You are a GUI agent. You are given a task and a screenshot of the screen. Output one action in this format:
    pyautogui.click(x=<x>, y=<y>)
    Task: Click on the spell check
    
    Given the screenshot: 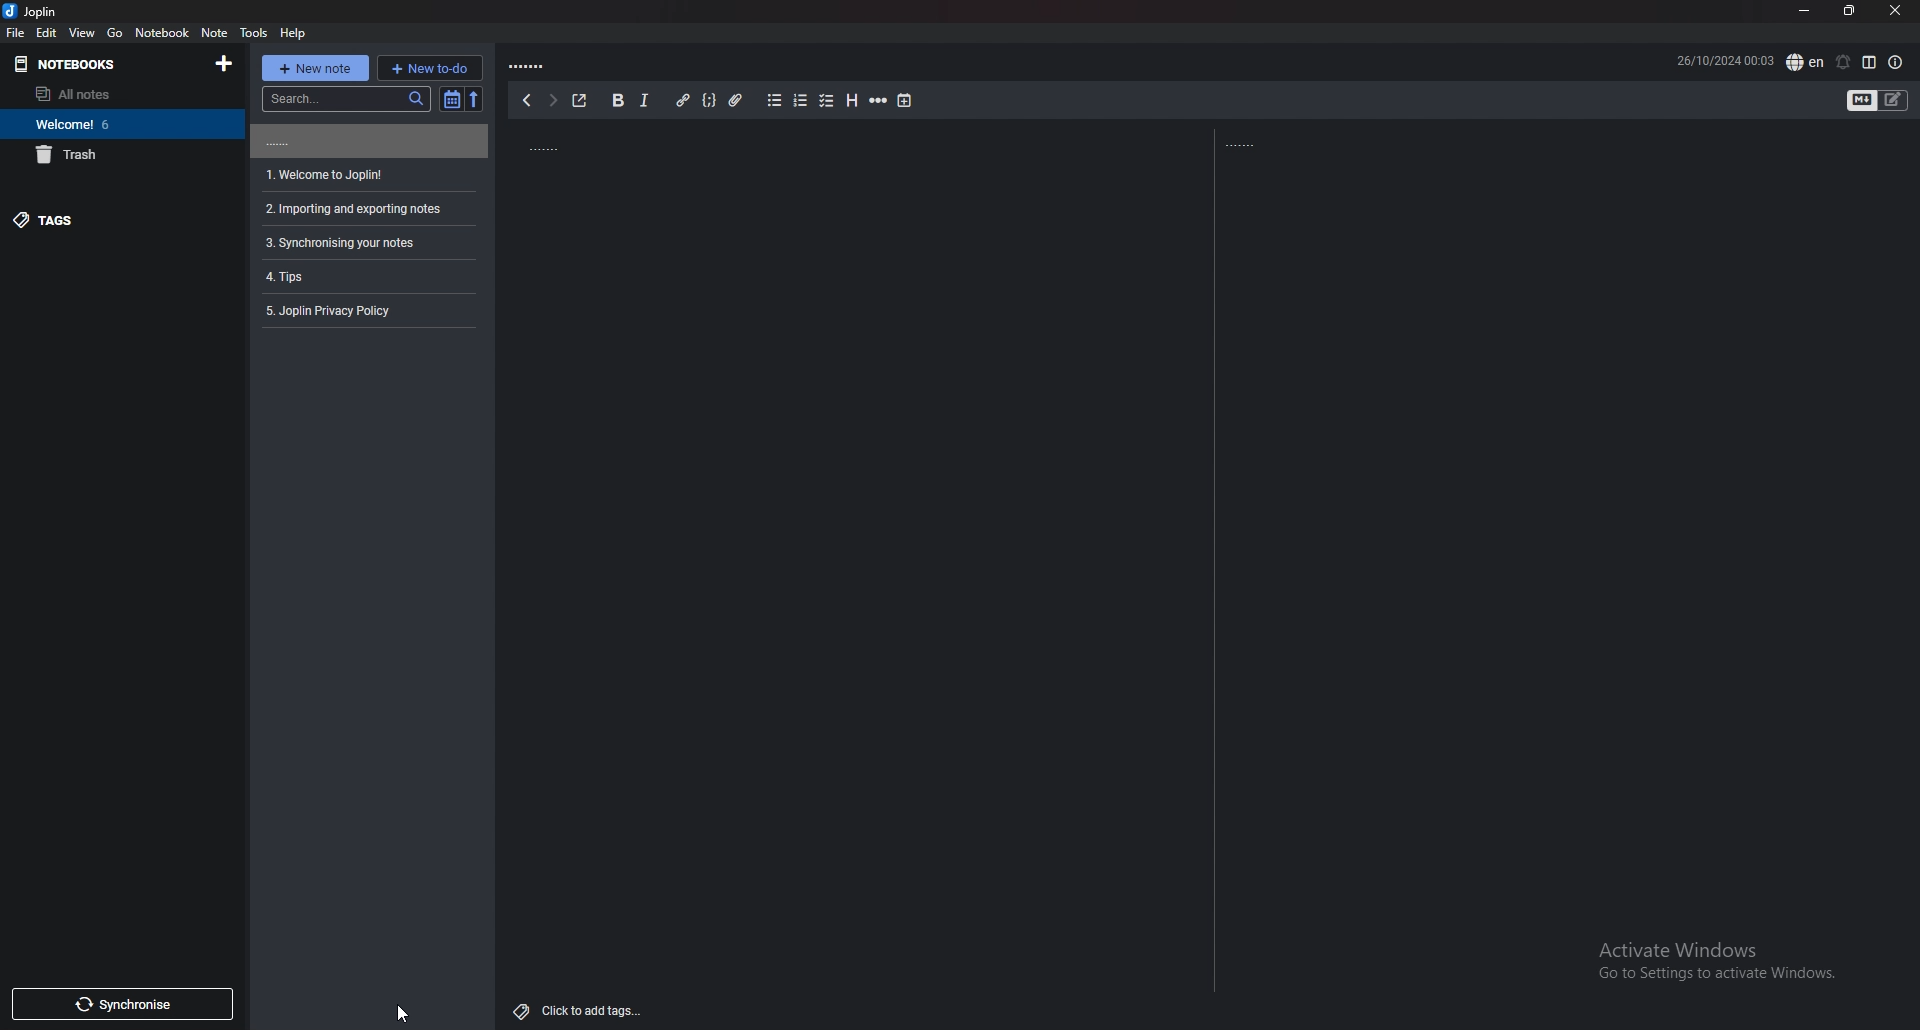 What is the action you would take?
    pyautogui.click(x=1805, y=61)
    